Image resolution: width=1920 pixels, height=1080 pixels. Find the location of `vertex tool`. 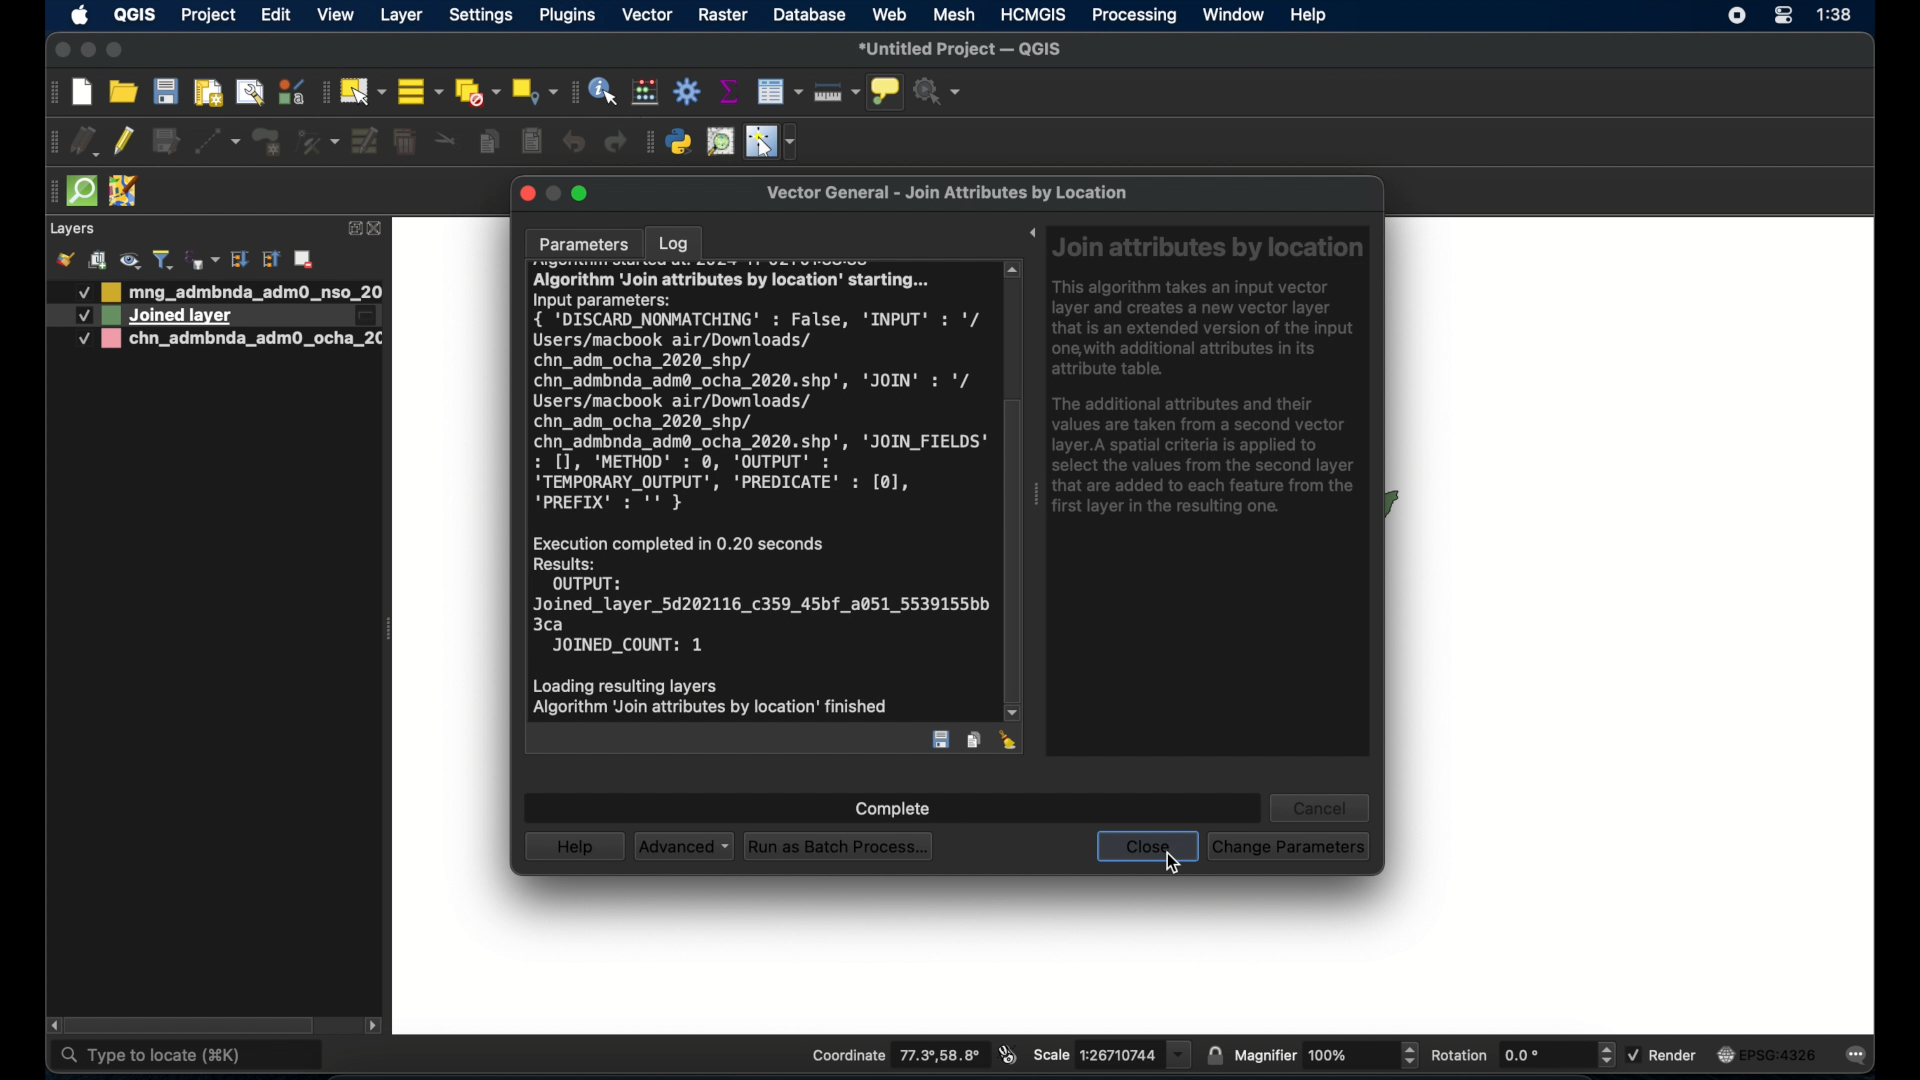

vertex tool is located at coordinates (317, 142).